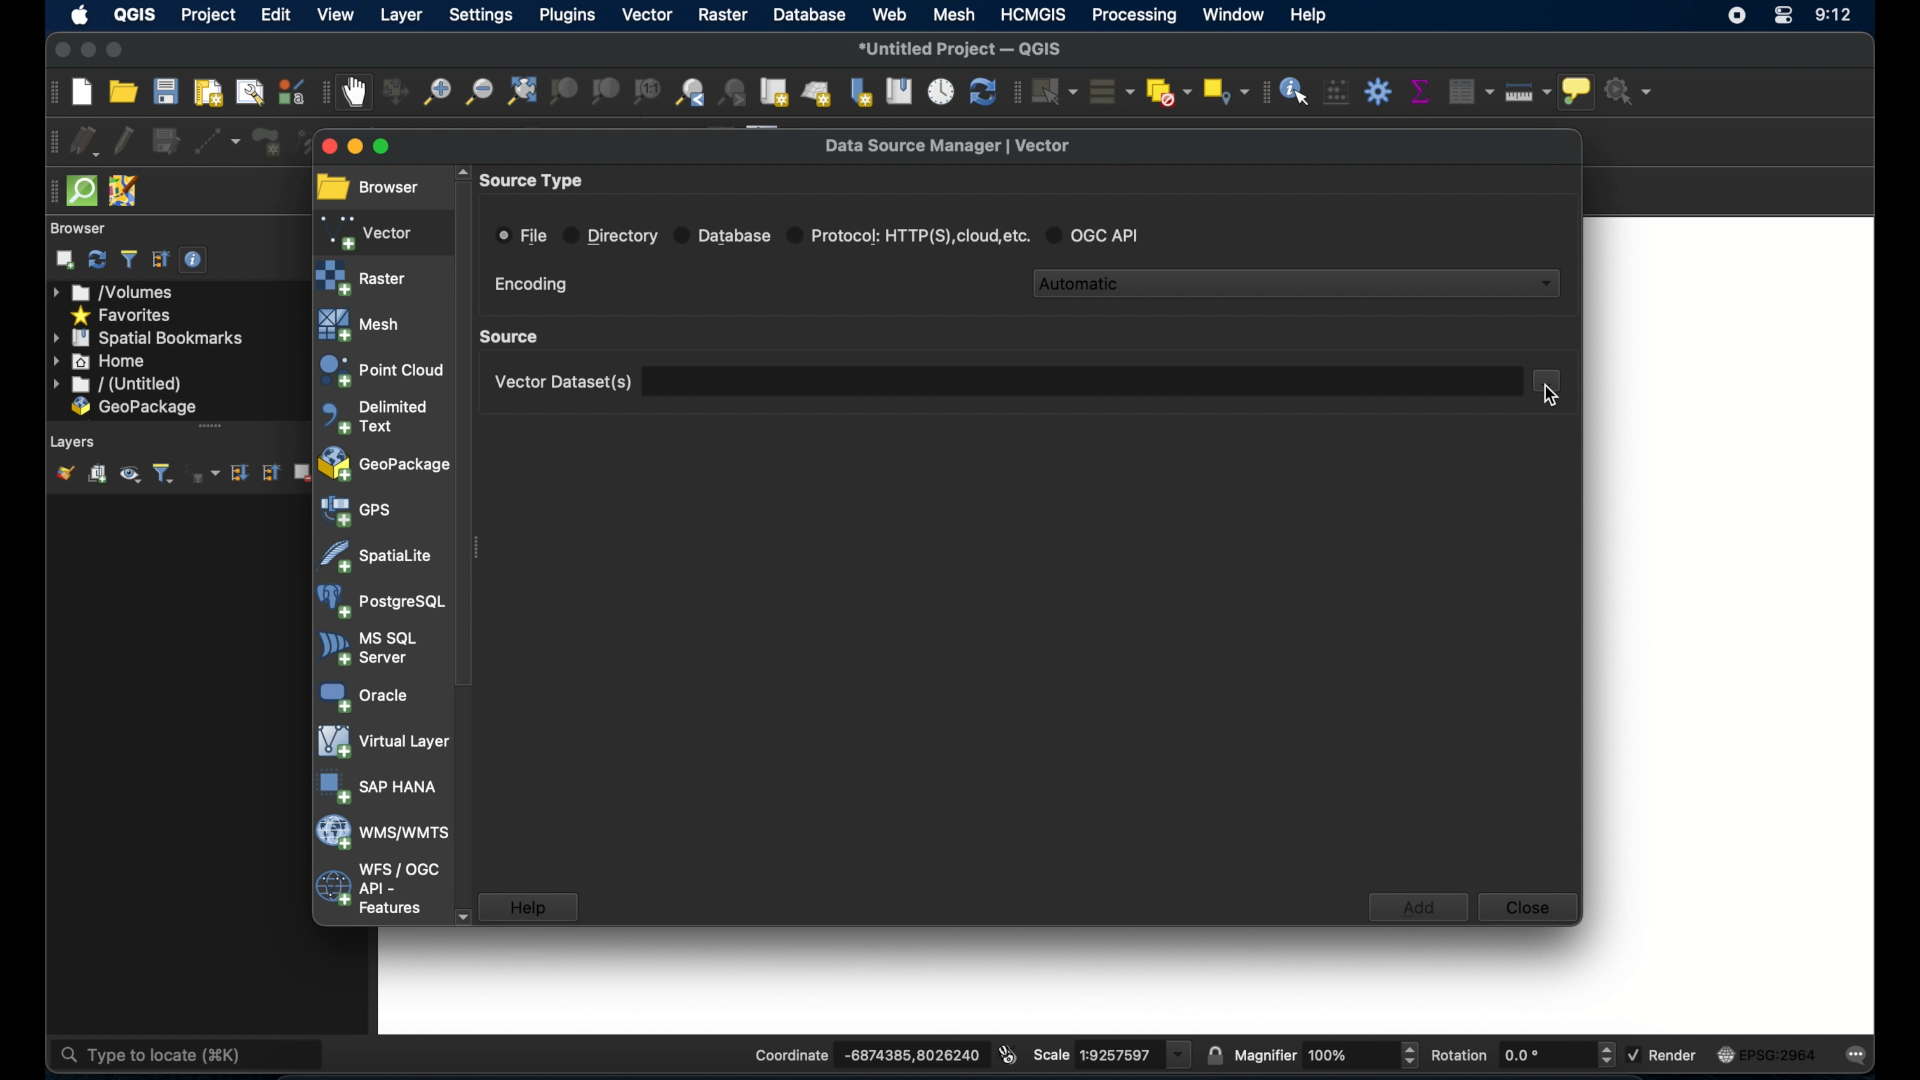 Image resolution: width=1920 pixels, height=1080 pixels. I want to click on rotation, so click(1523, 1055).